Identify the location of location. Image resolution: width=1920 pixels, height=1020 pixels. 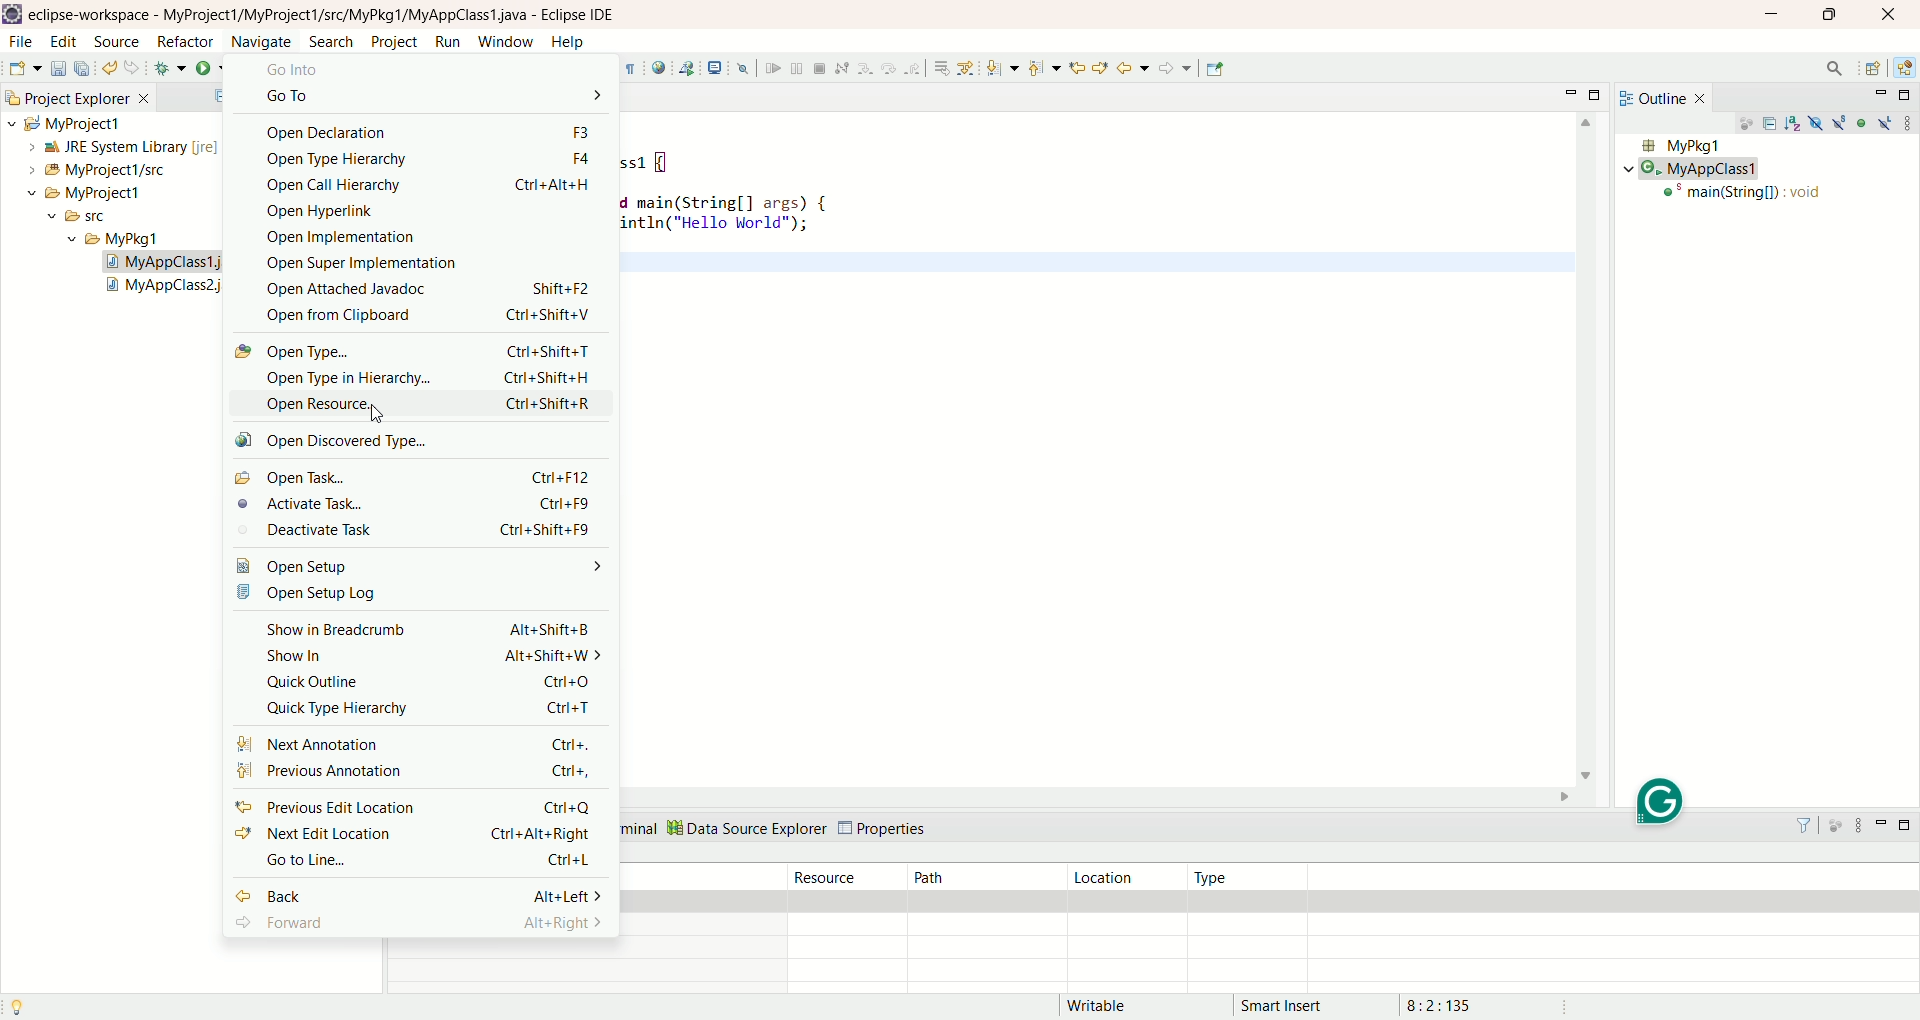
(1126, 877).